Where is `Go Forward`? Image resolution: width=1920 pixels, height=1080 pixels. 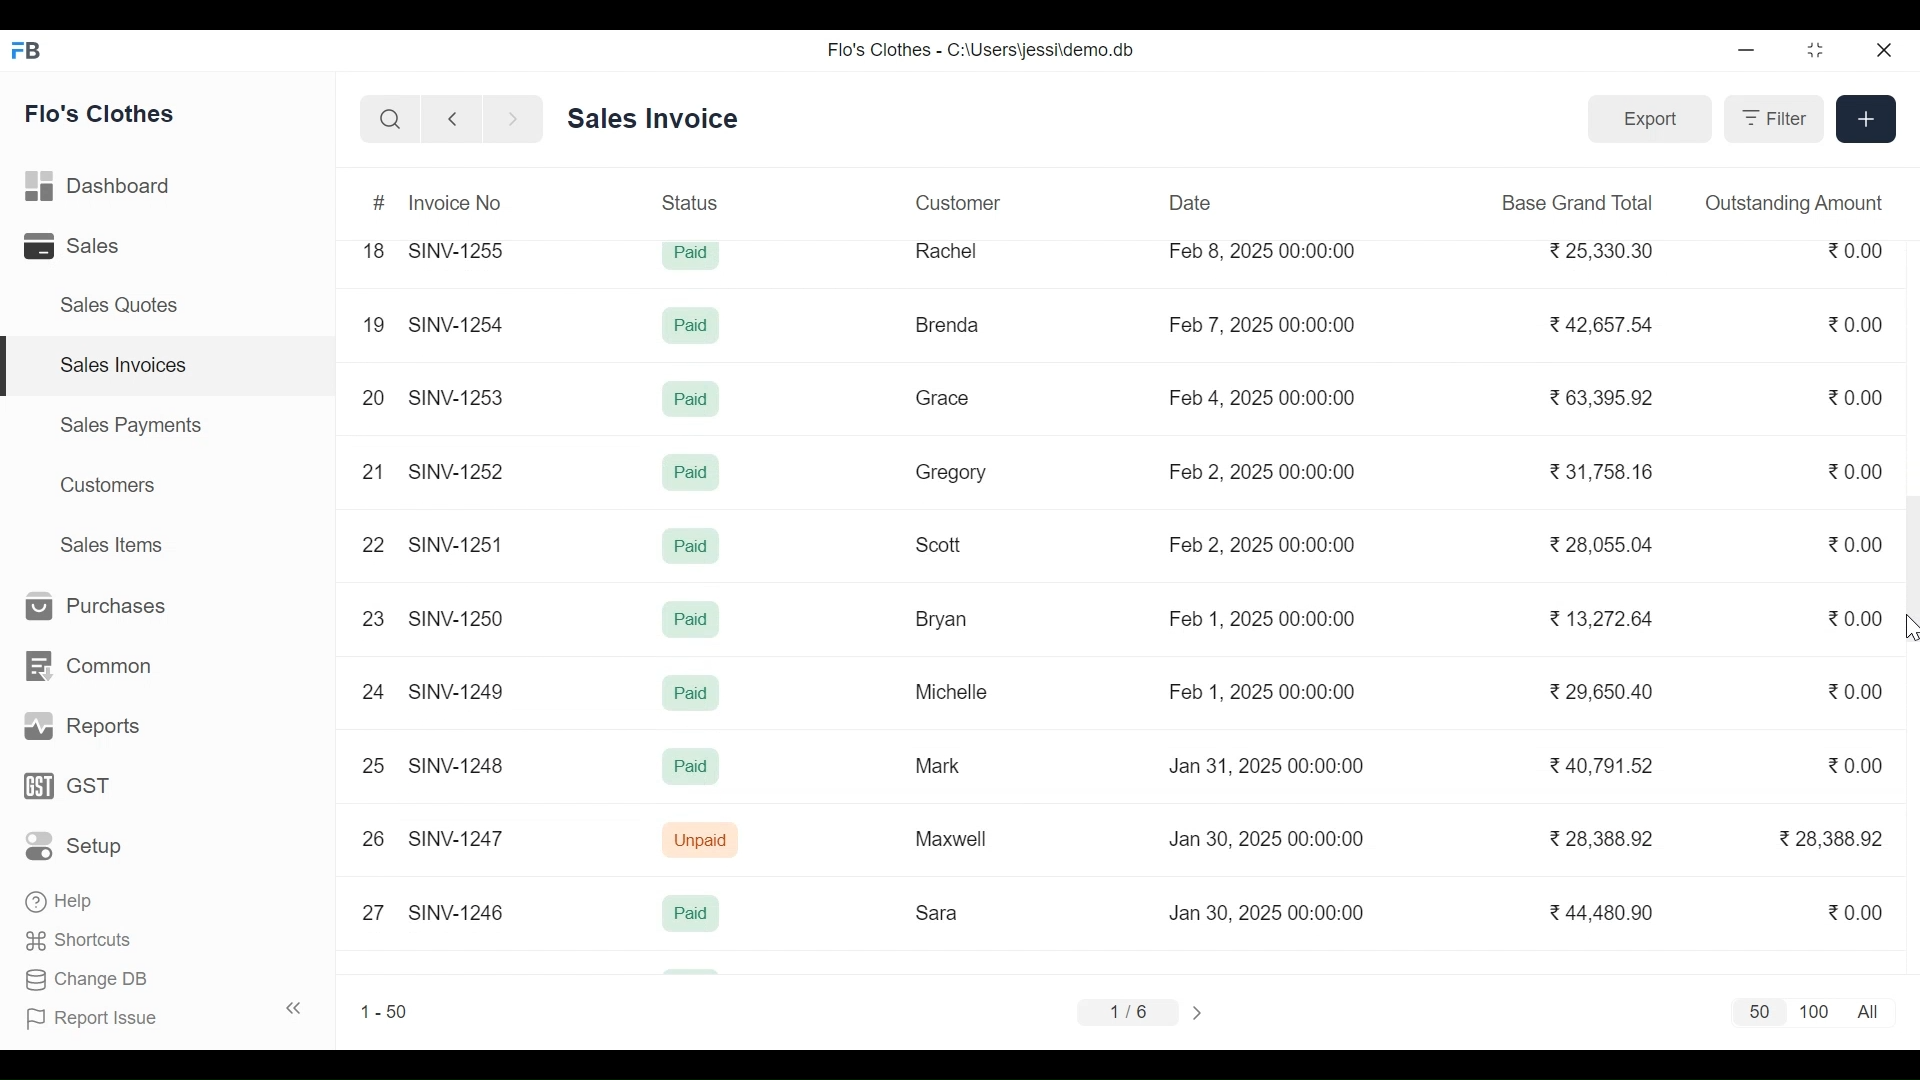 Go Forward is located at coordinates (508, 120).